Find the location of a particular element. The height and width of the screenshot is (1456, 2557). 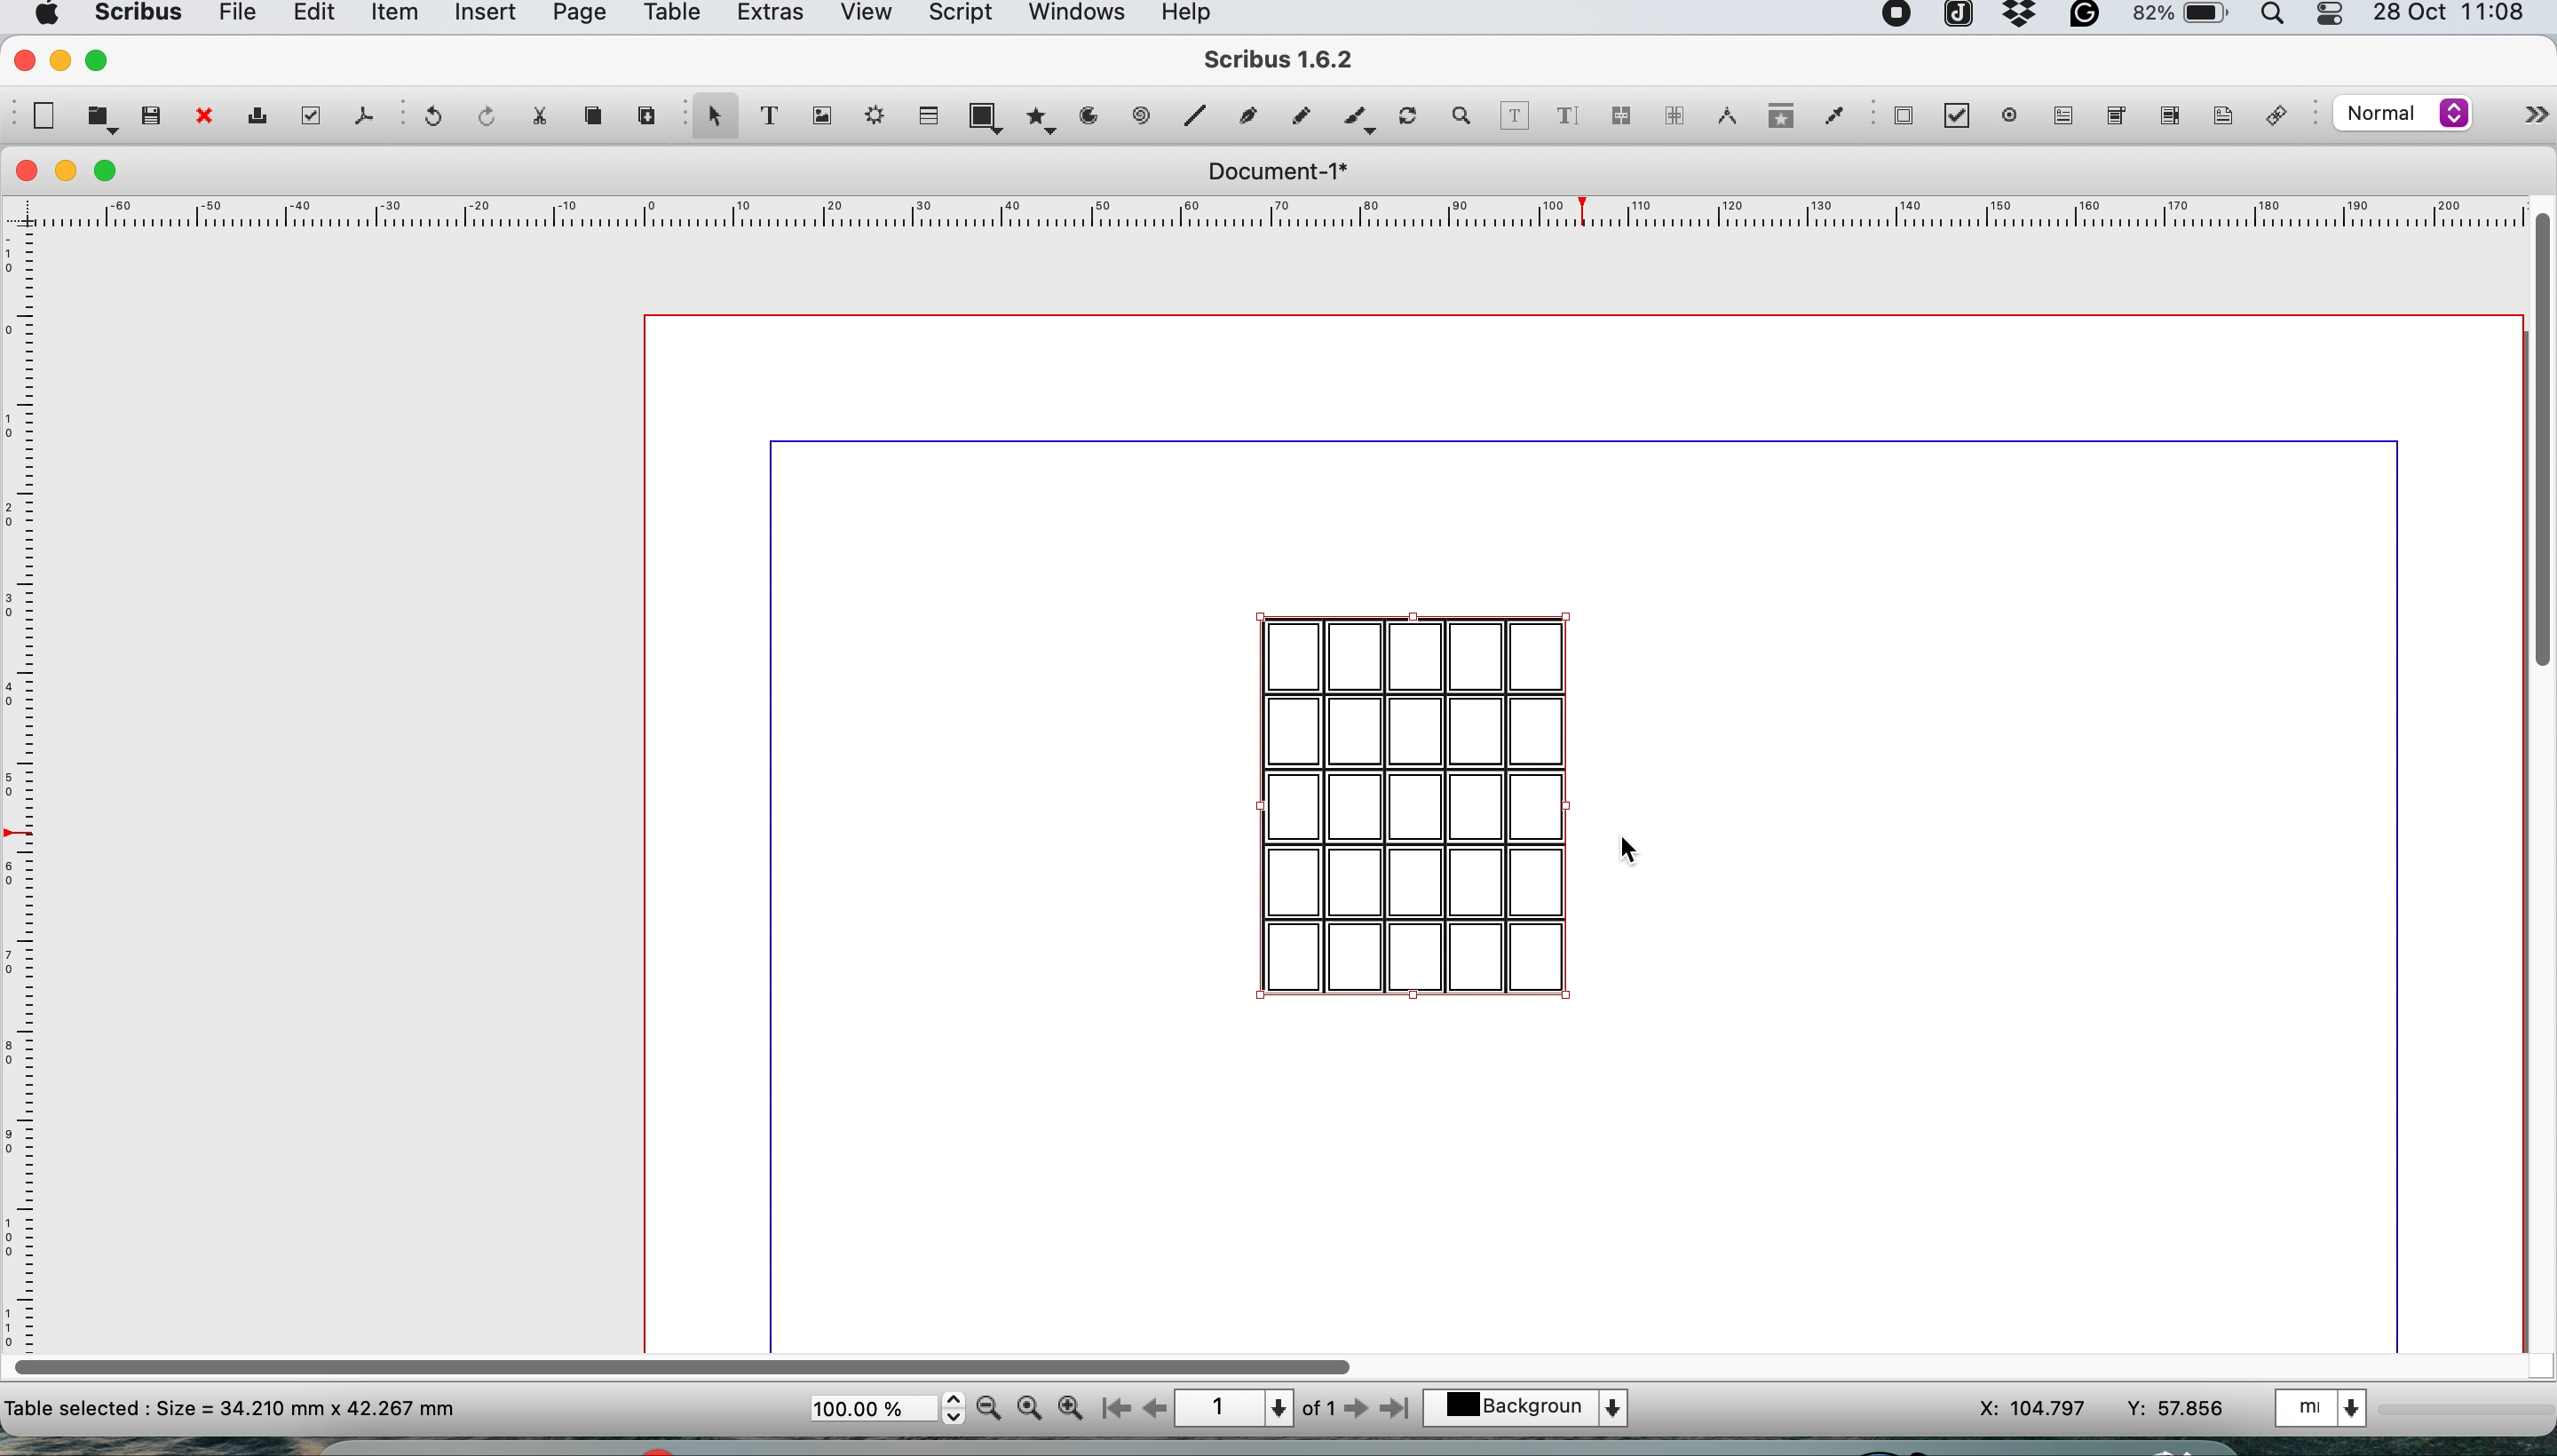

text annotation is located at coordinates (2219, 115).